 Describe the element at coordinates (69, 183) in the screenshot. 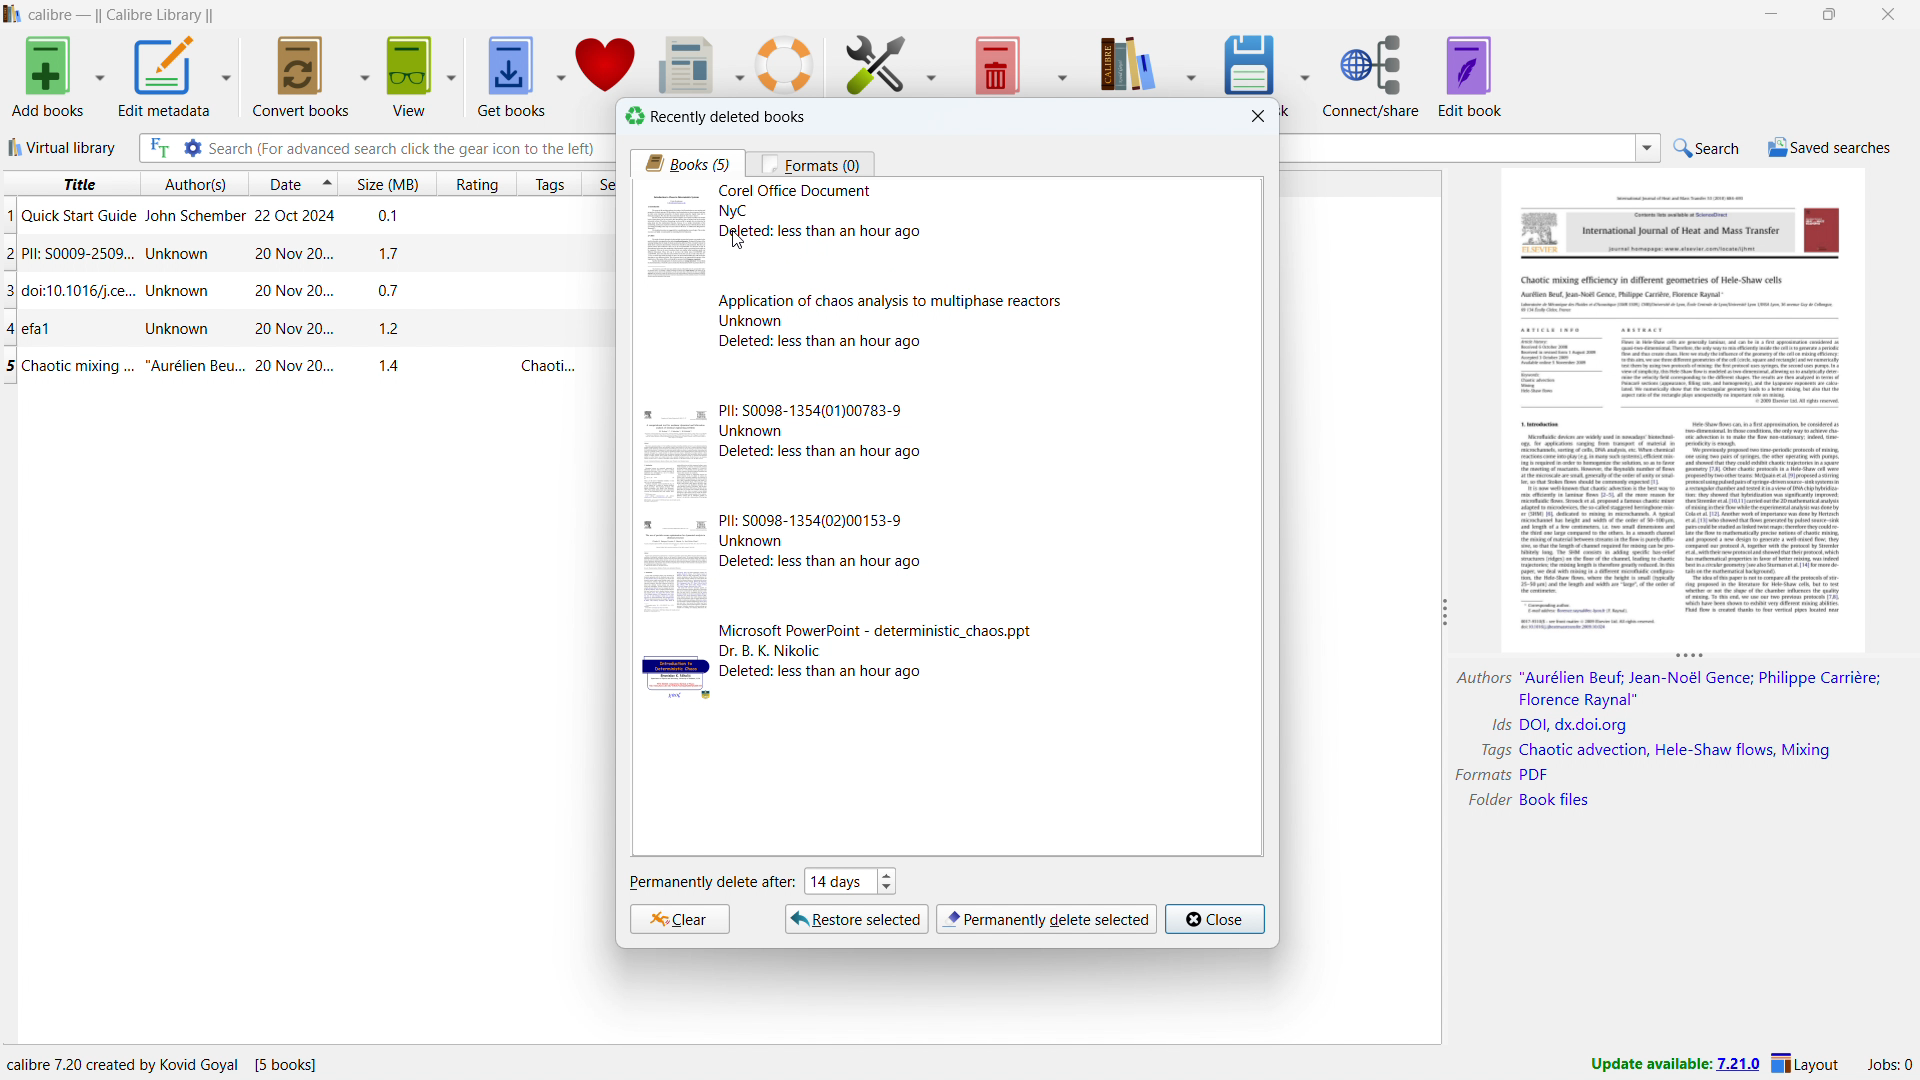

I see `sort by title` at that location.